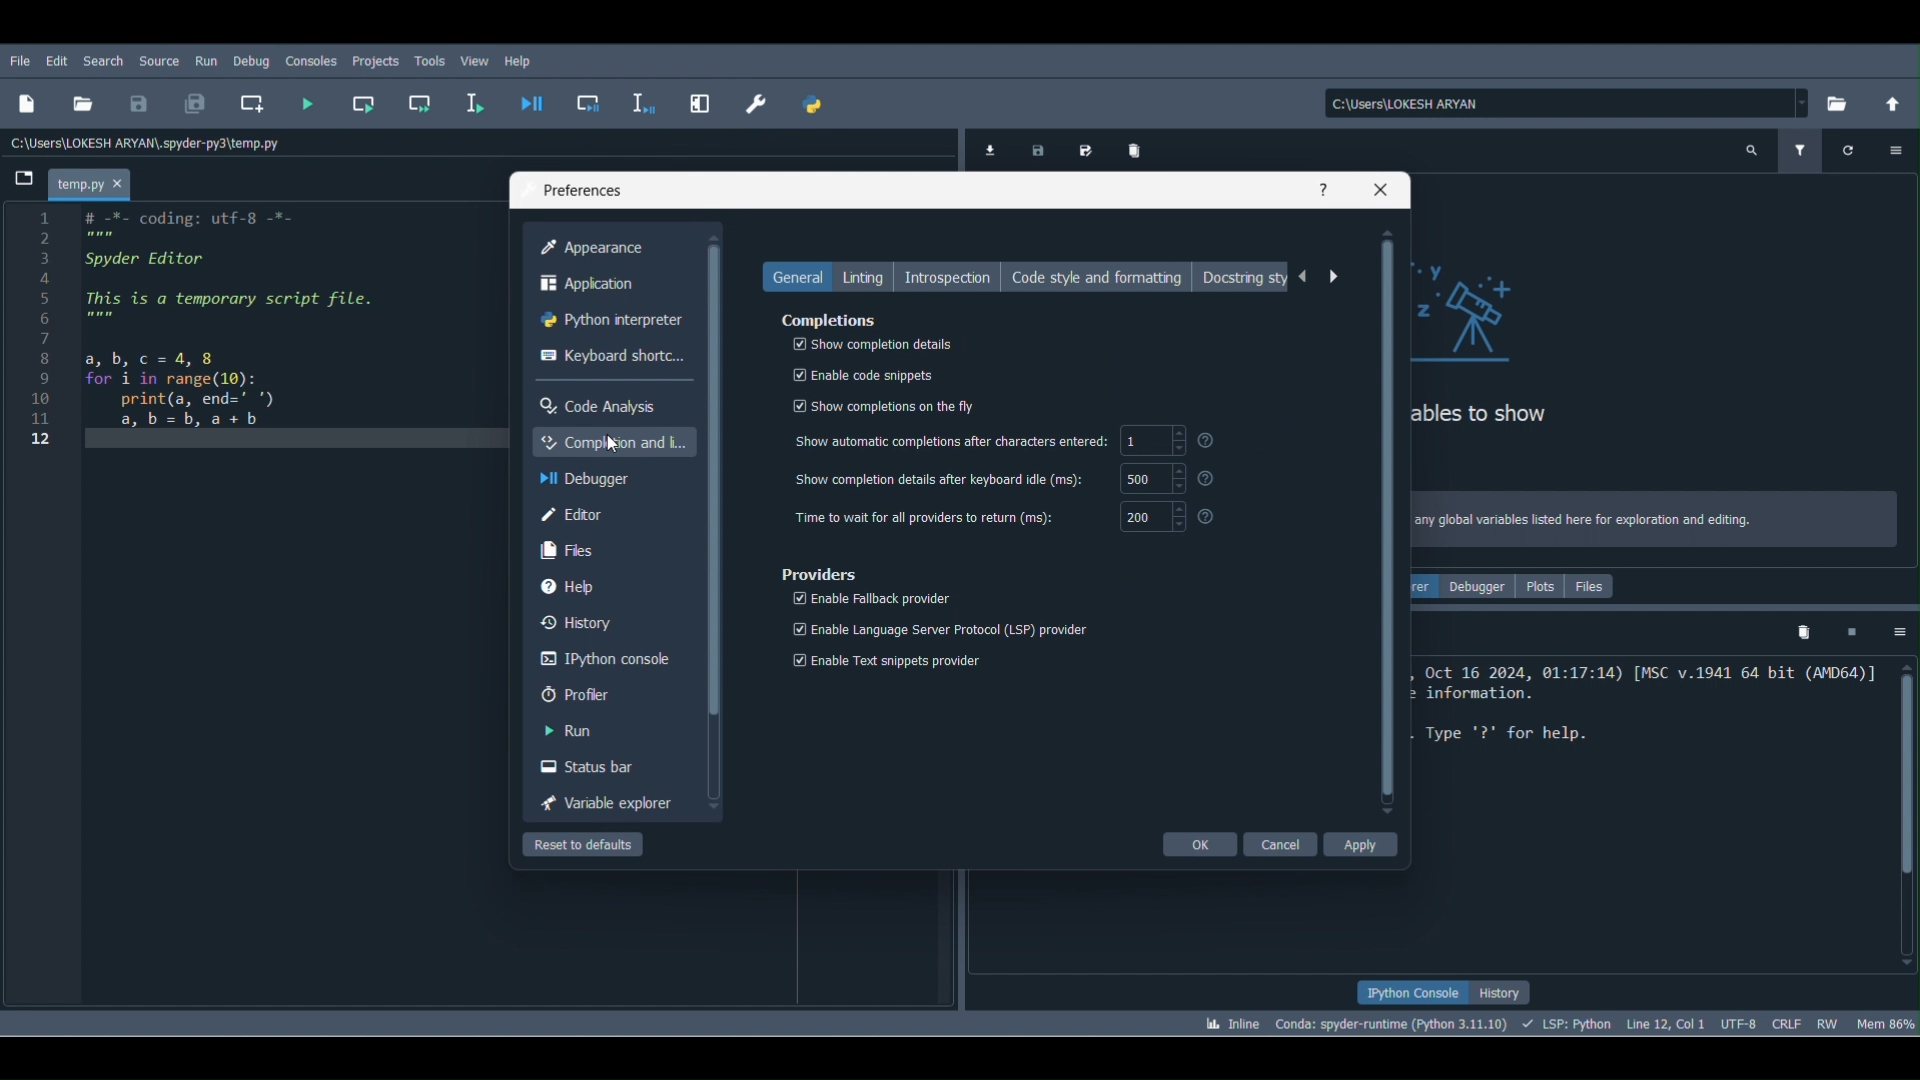  Describe the element at coordinates (310, 61) in the screenshot. I see `Consoles` at that location.